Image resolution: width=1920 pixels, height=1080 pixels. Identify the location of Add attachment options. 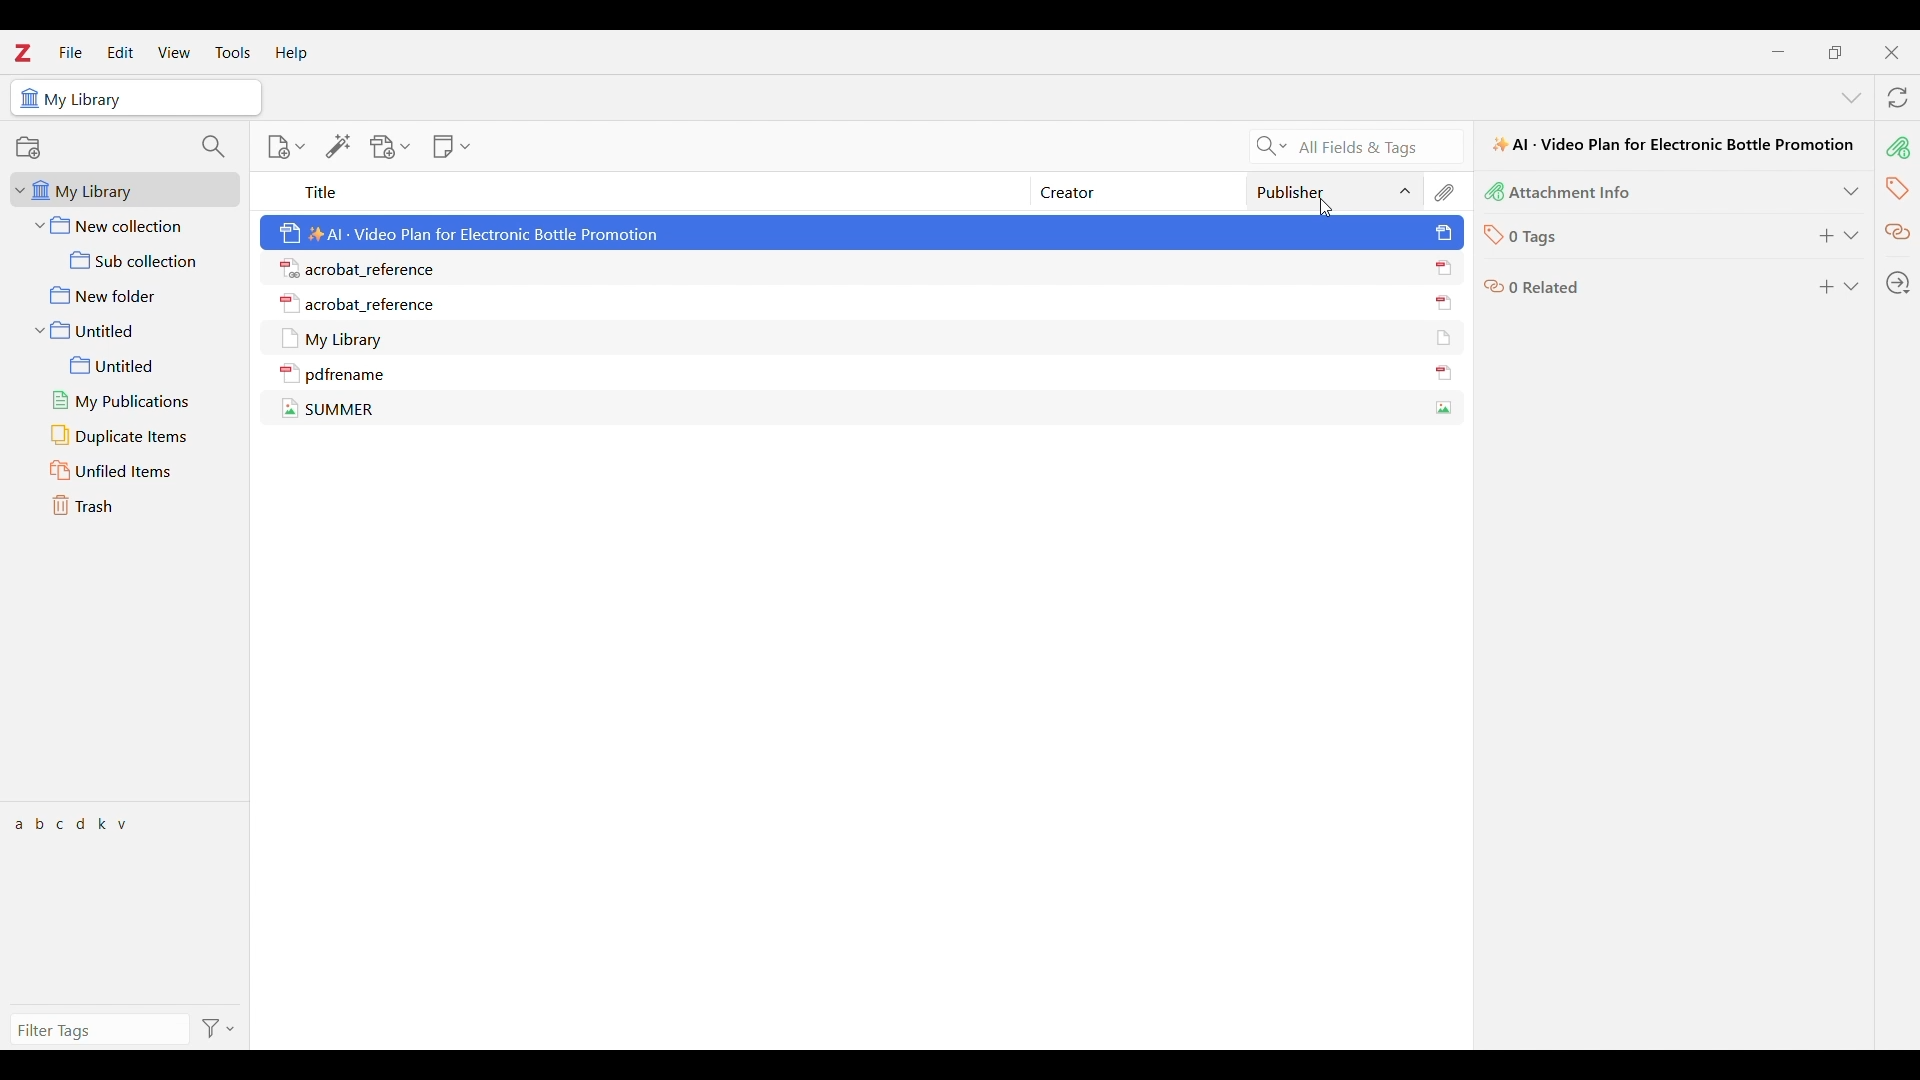
(390, 147).